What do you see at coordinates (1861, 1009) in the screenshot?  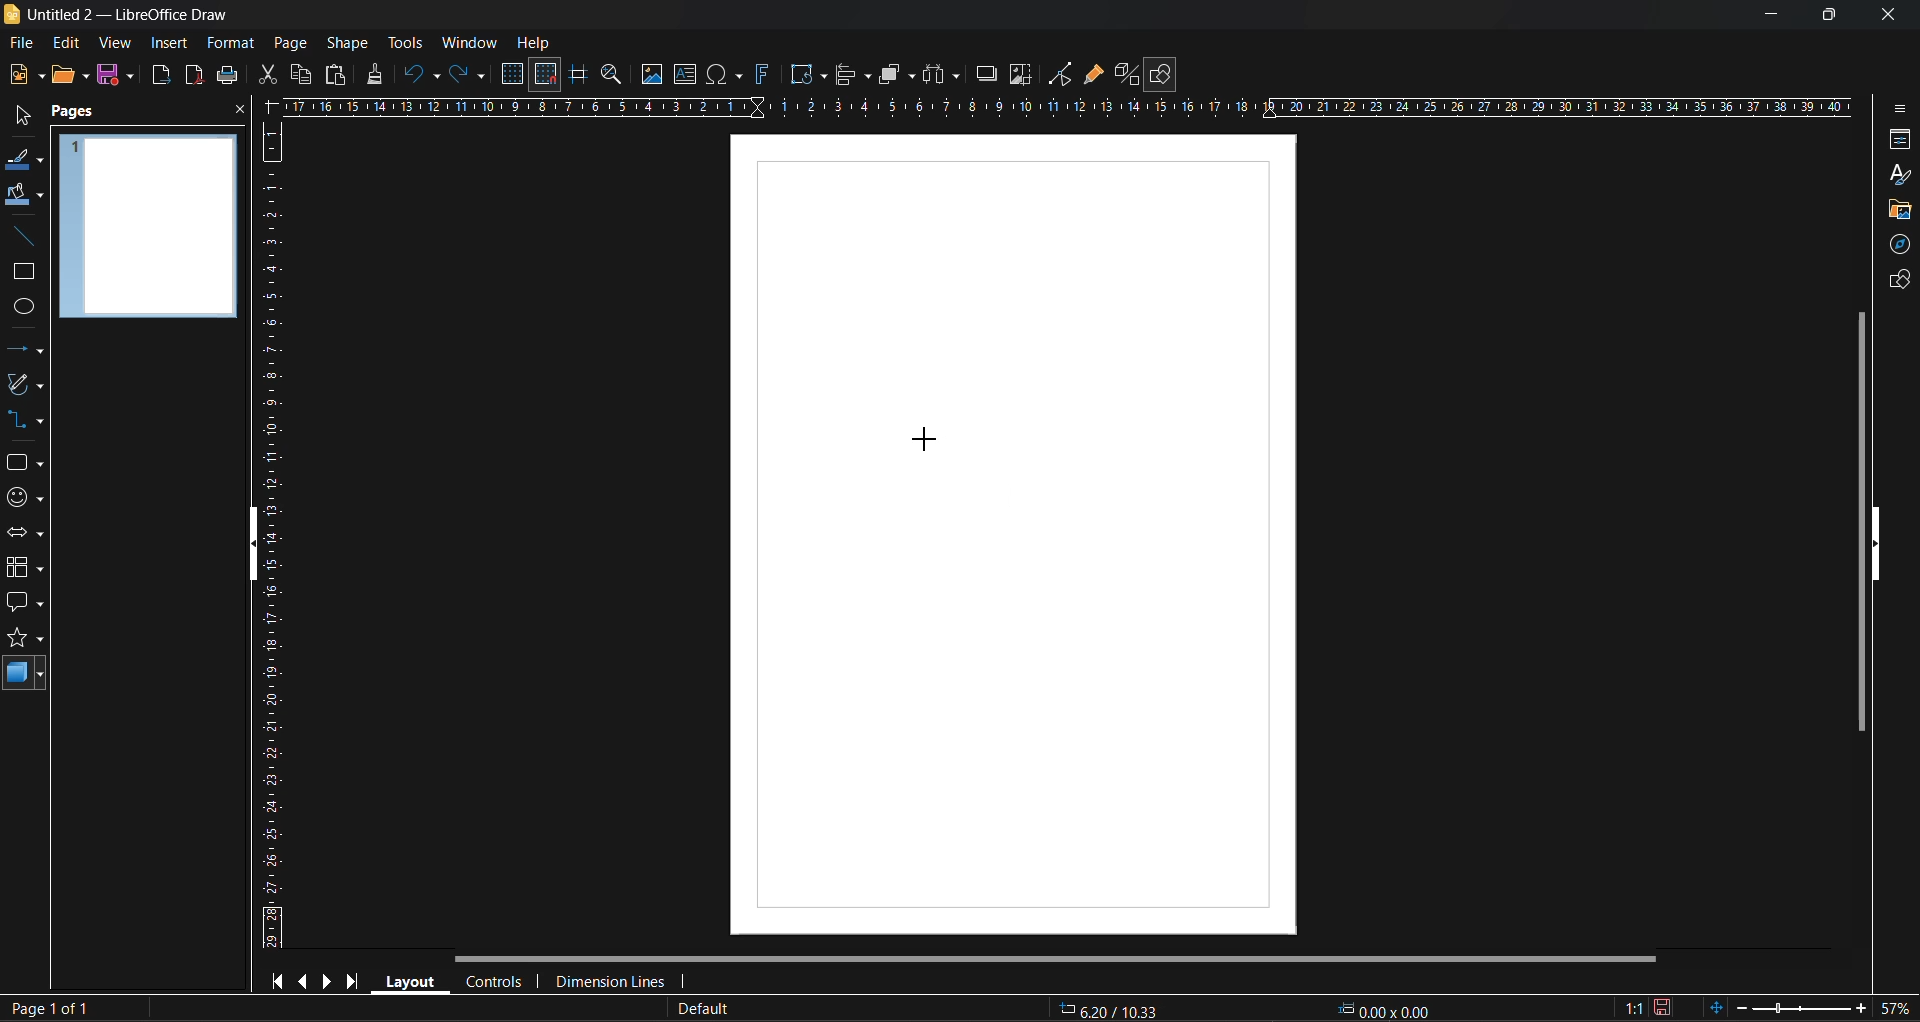 I see `zoom in` at bounding box center [1861, 1009].